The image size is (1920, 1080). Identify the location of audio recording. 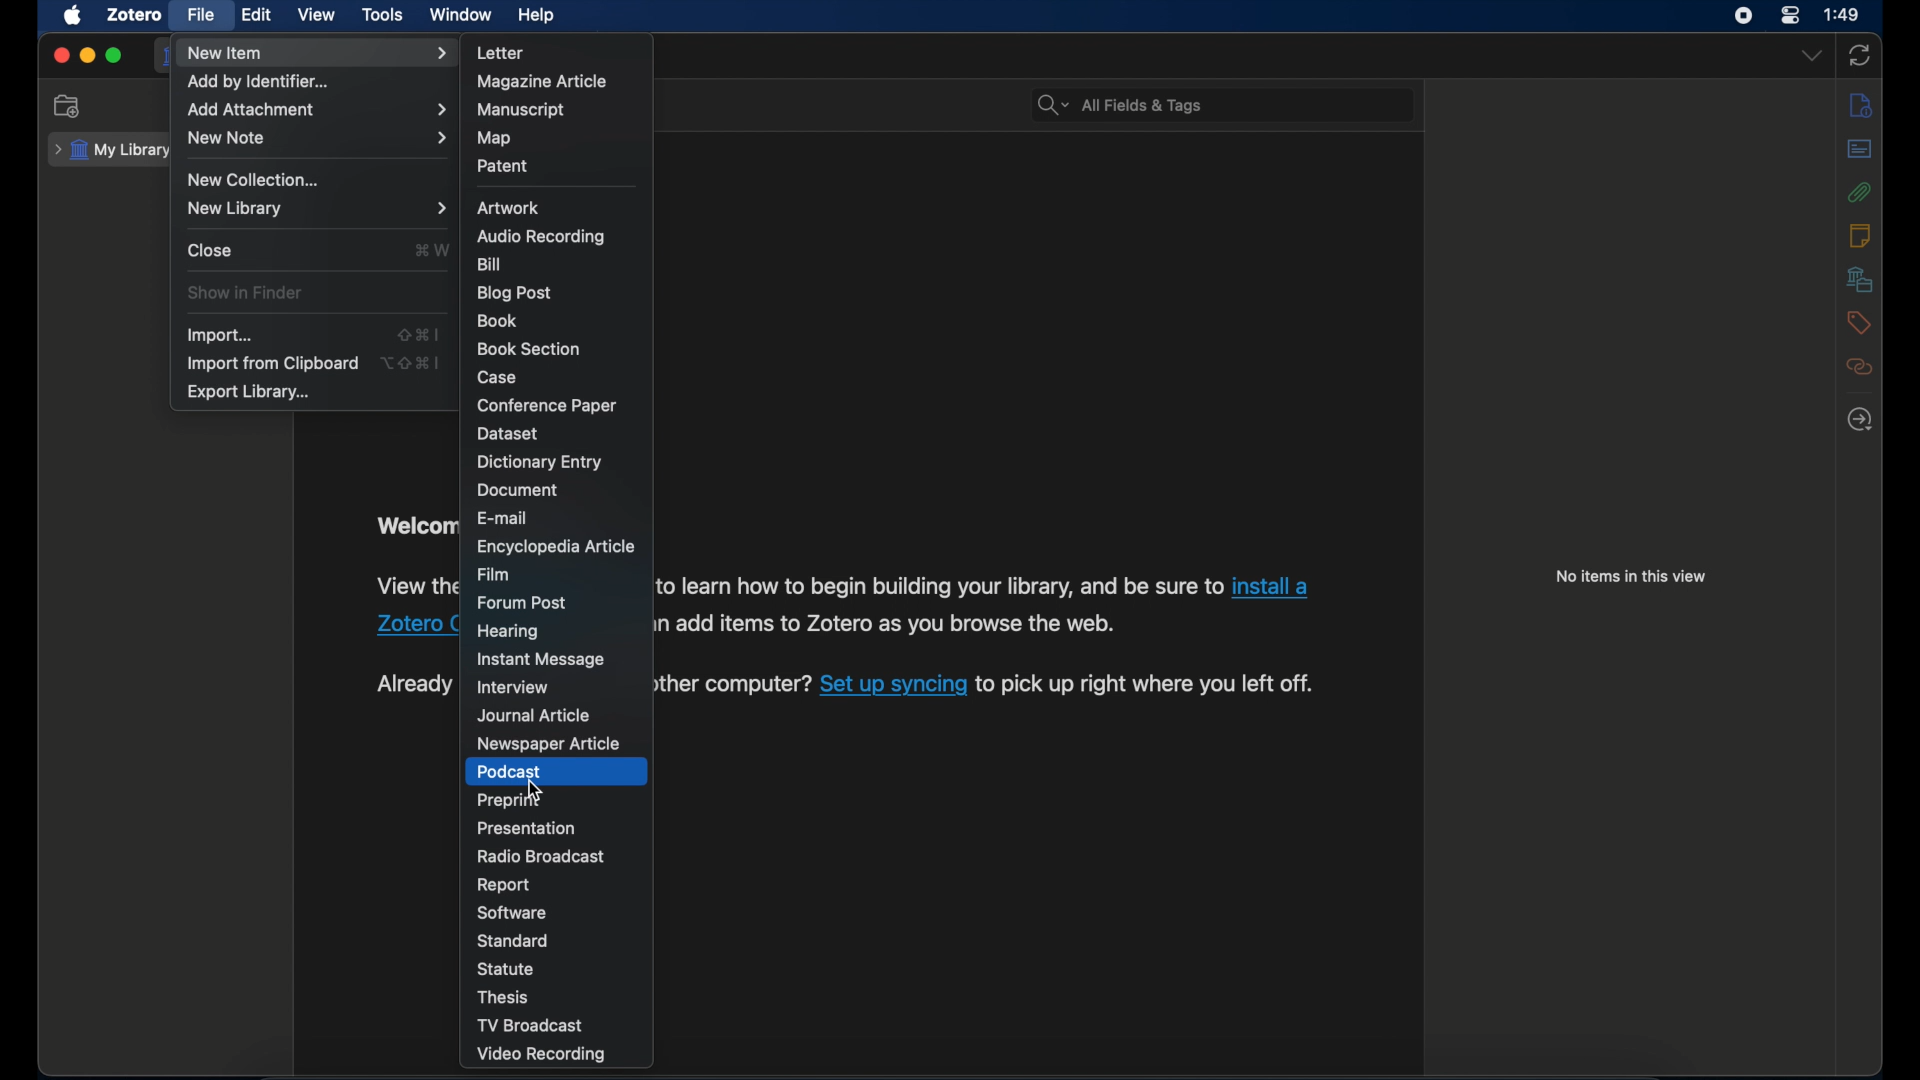
(545, 238).